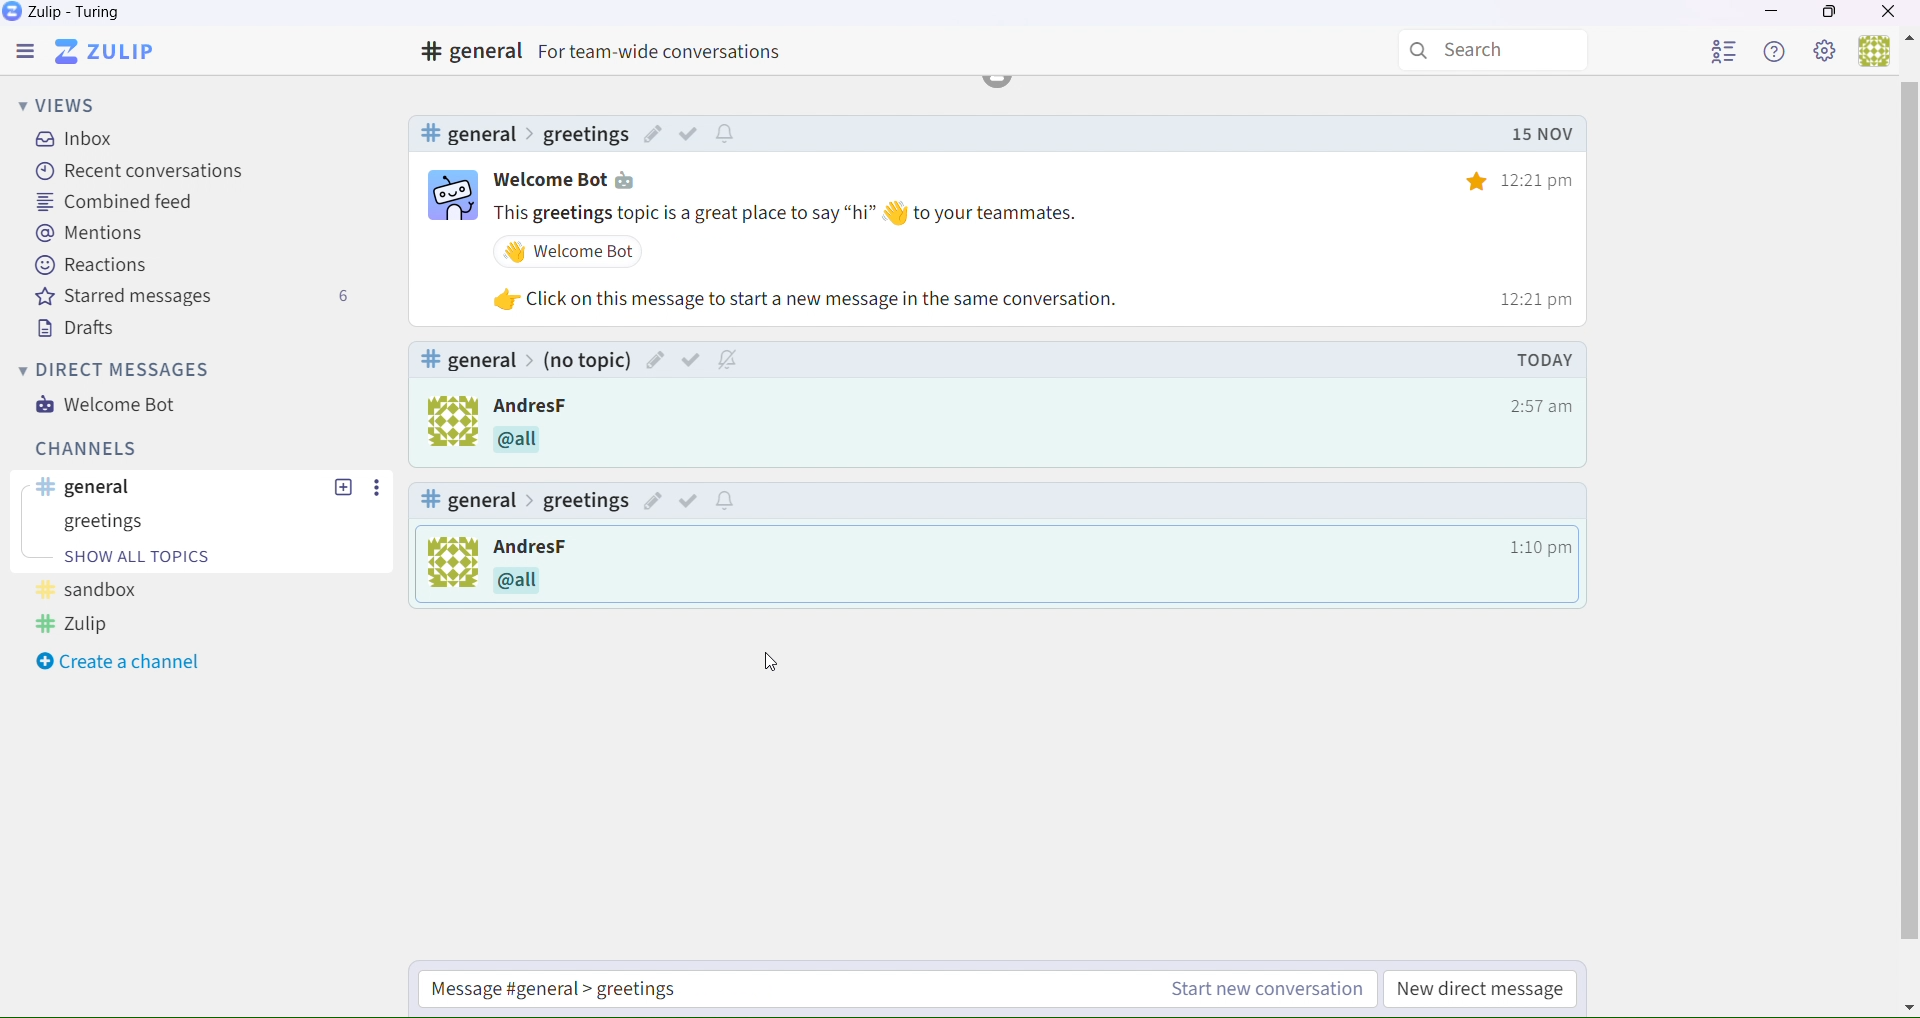  Describe the element at coordinates (529, 444) in the screenshot. I see `` at that location.